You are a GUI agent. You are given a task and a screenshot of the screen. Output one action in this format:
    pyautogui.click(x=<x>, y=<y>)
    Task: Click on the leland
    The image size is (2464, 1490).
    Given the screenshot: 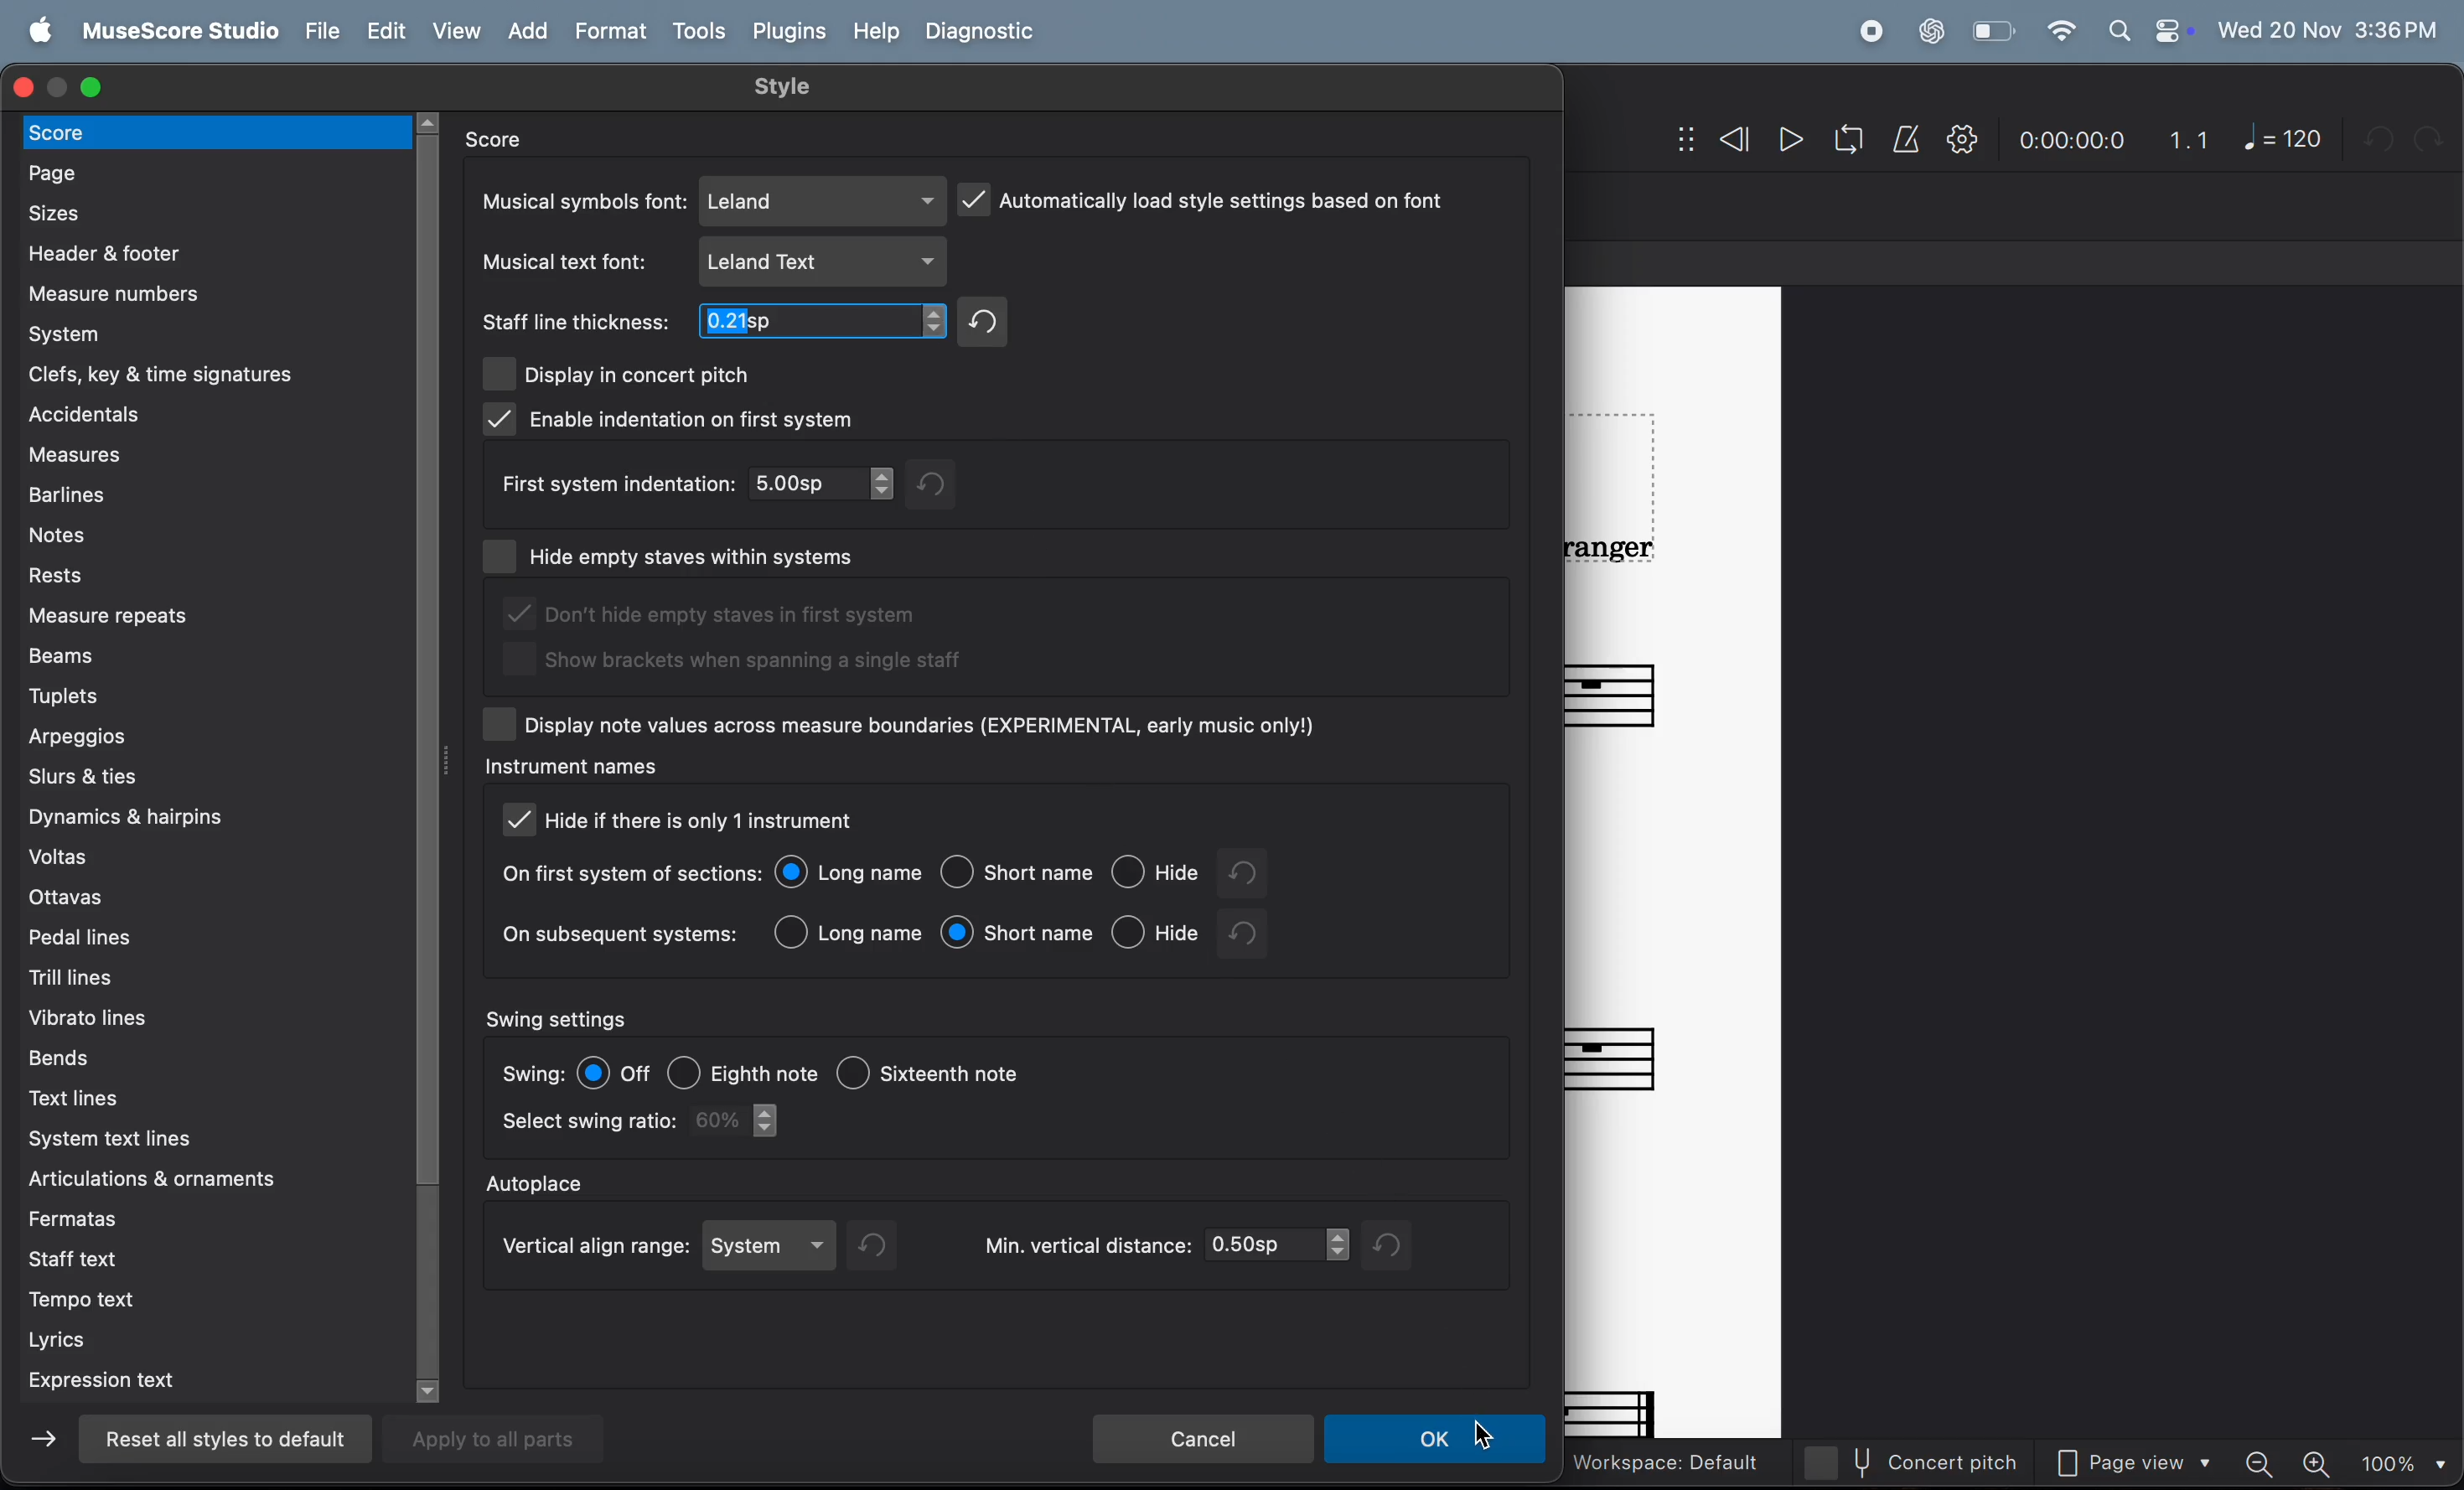 What is the action you would take?
    pyautogui.click(x=824, y=200)
    